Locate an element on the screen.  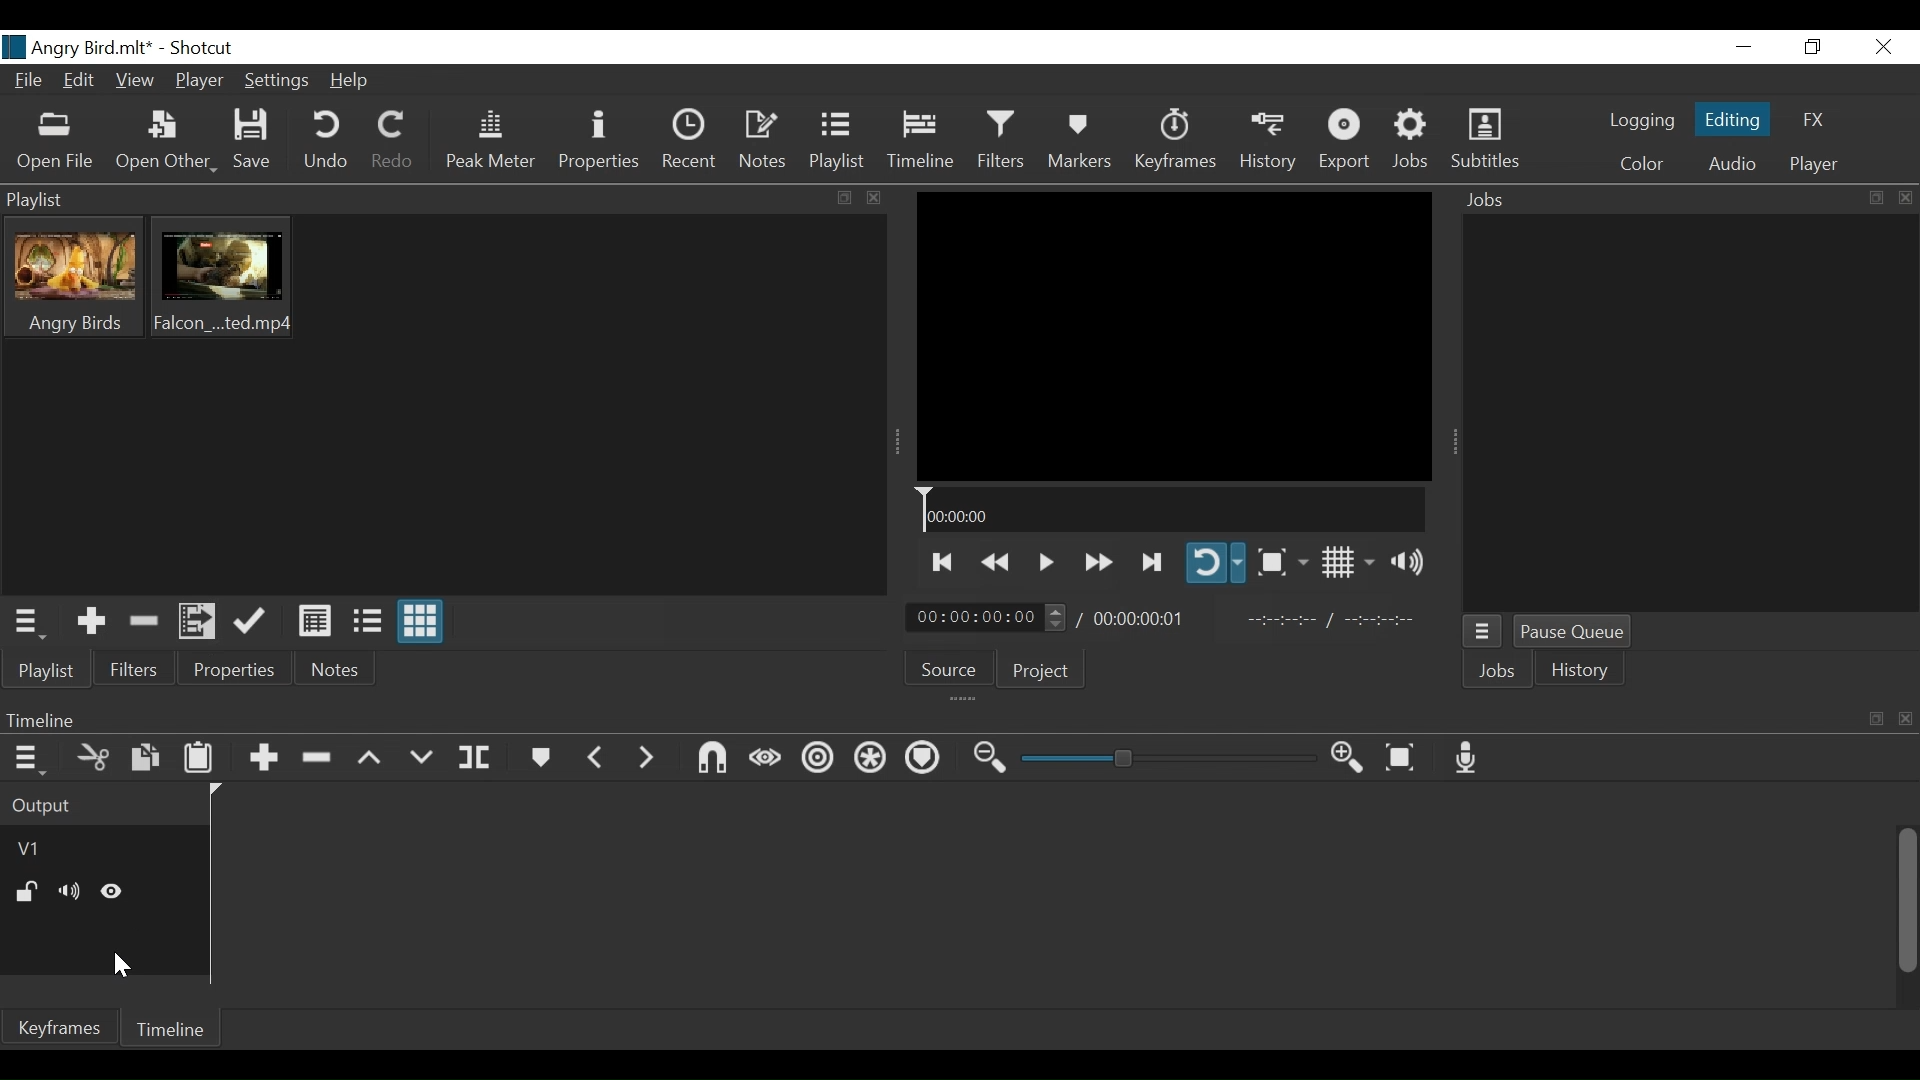
Open File is located at coordinates (55, 143).